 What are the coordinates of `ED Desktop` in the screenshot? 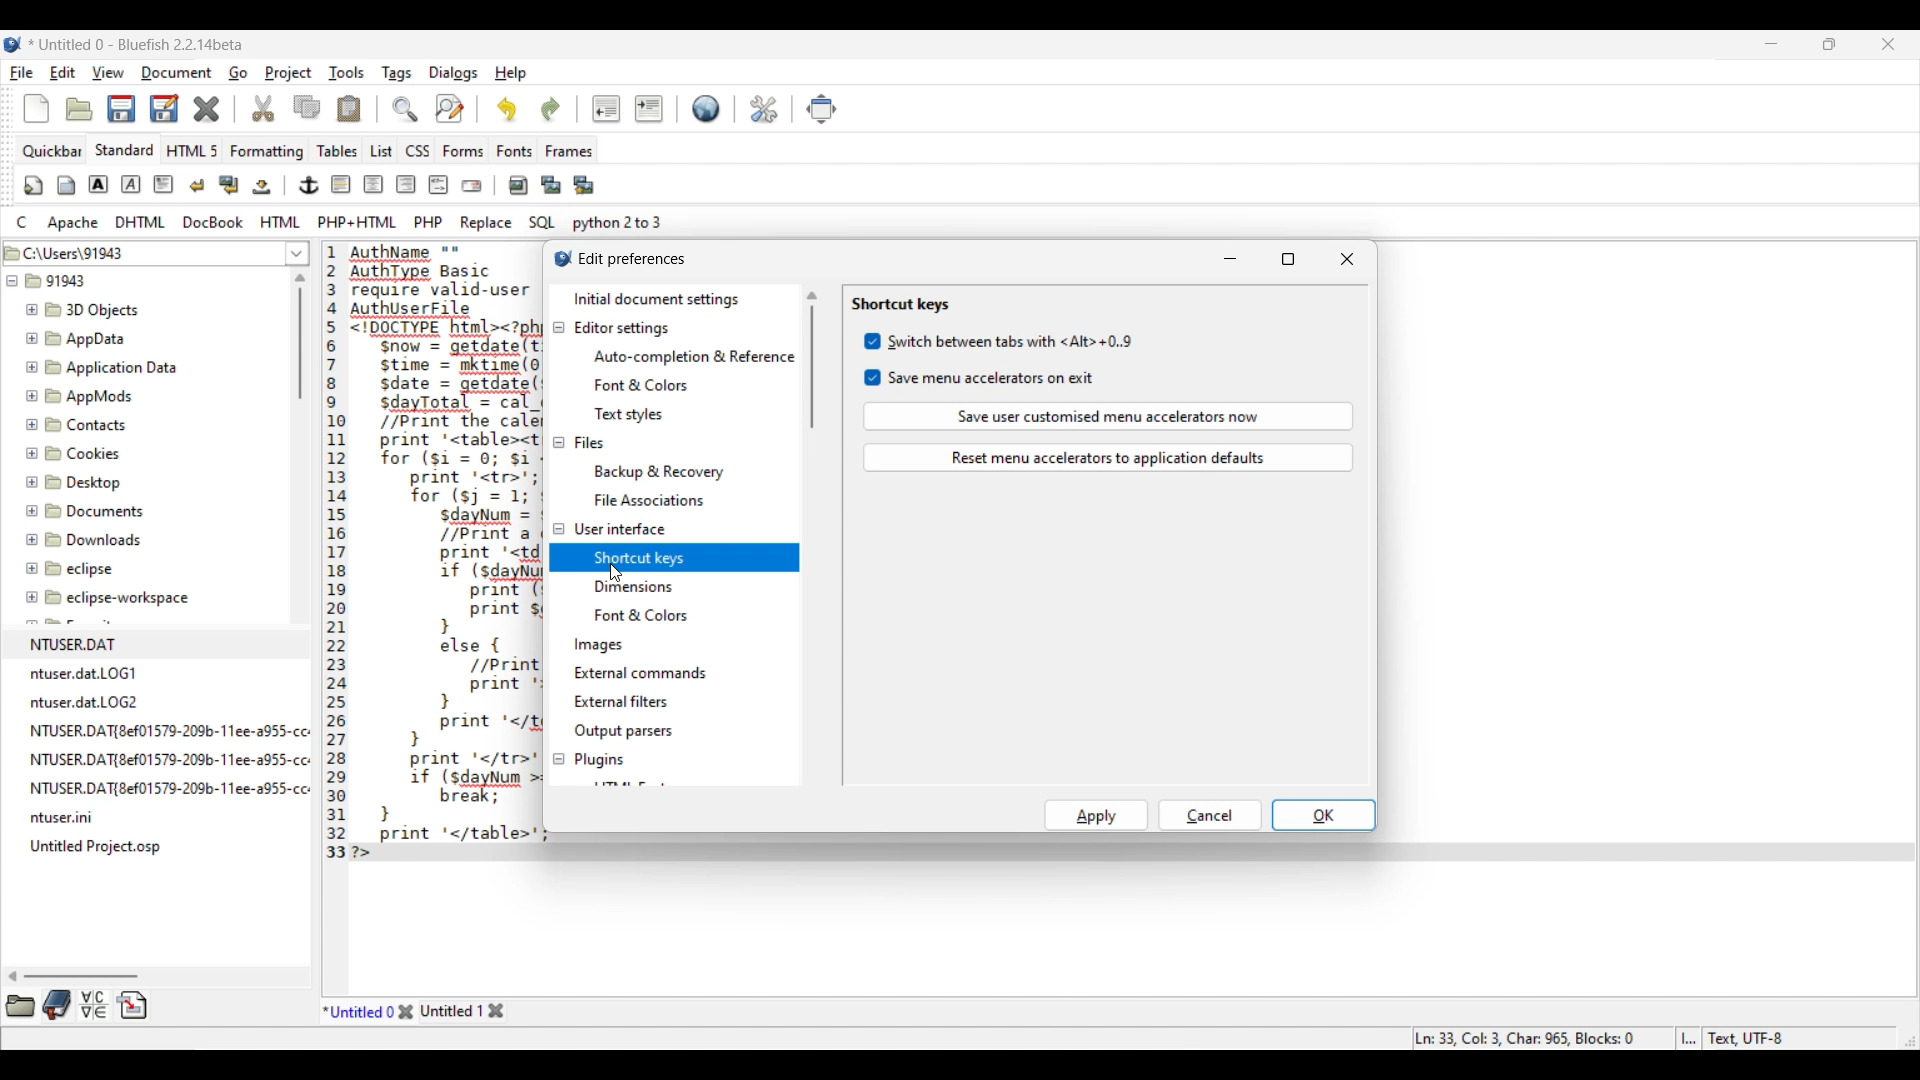 It's located at (82, 487).